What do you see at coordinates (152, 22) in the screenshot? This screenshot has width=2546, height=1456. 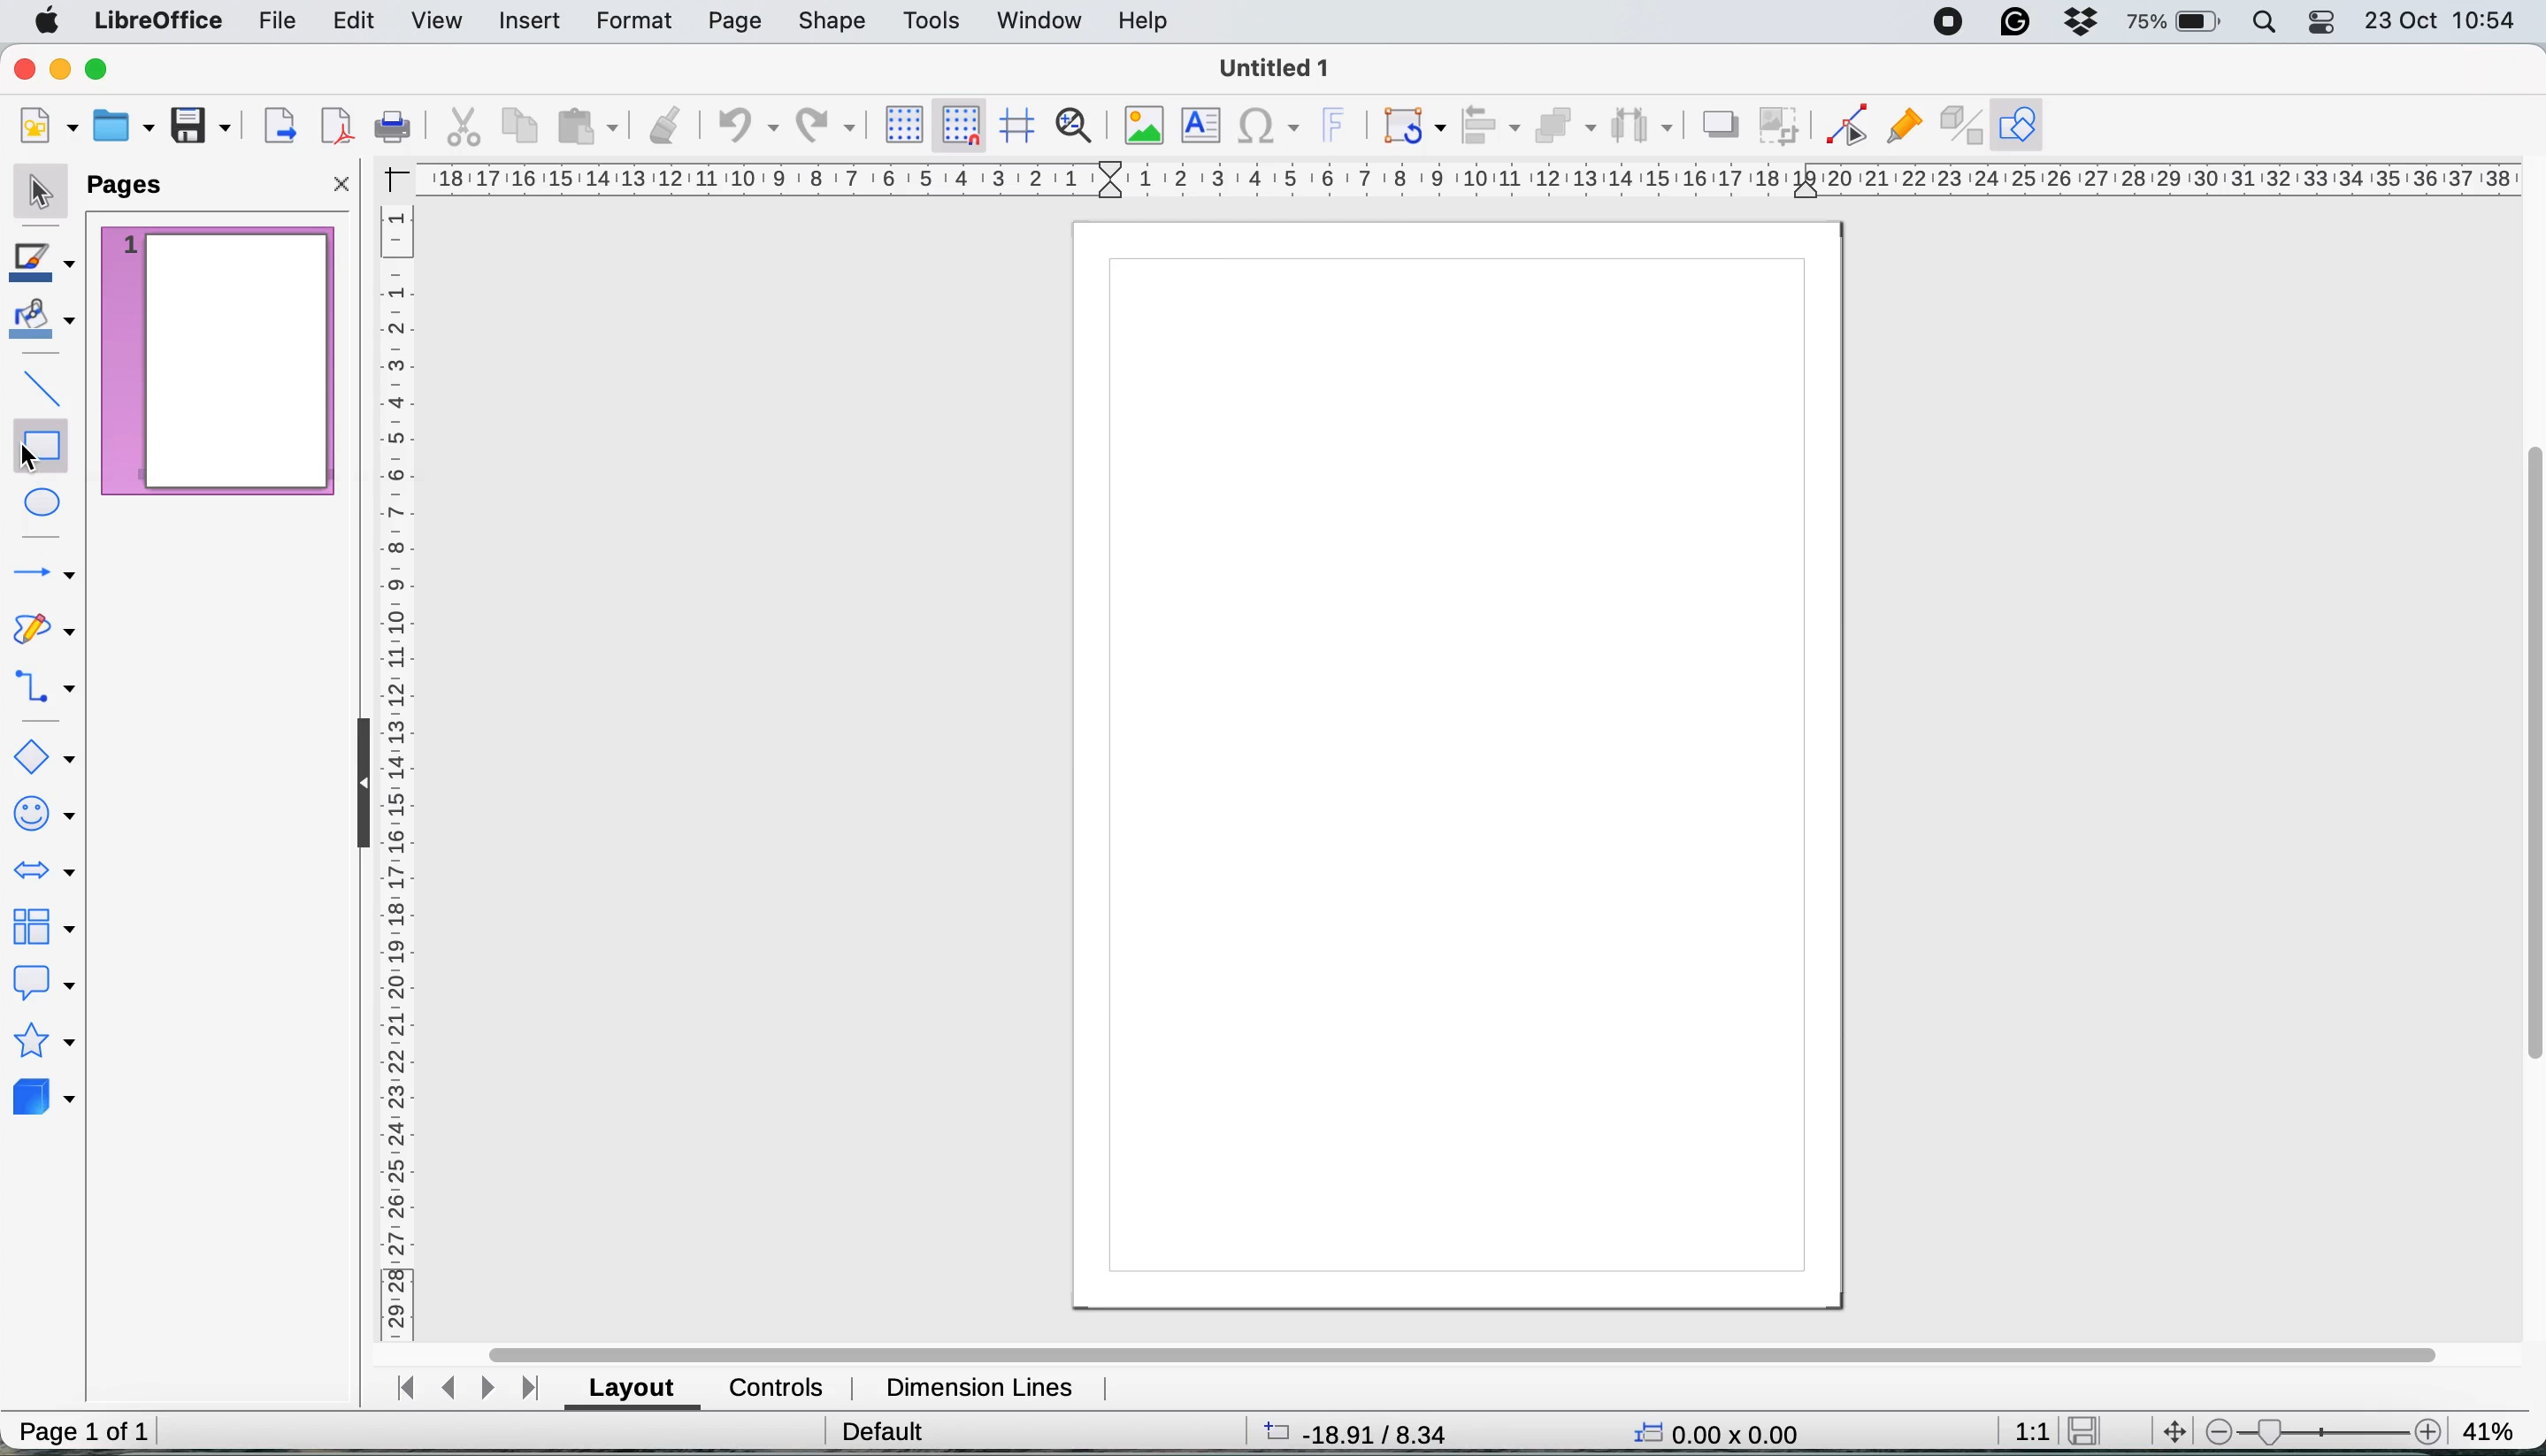 I see `libreoffice` at bounding box center [152, 22].